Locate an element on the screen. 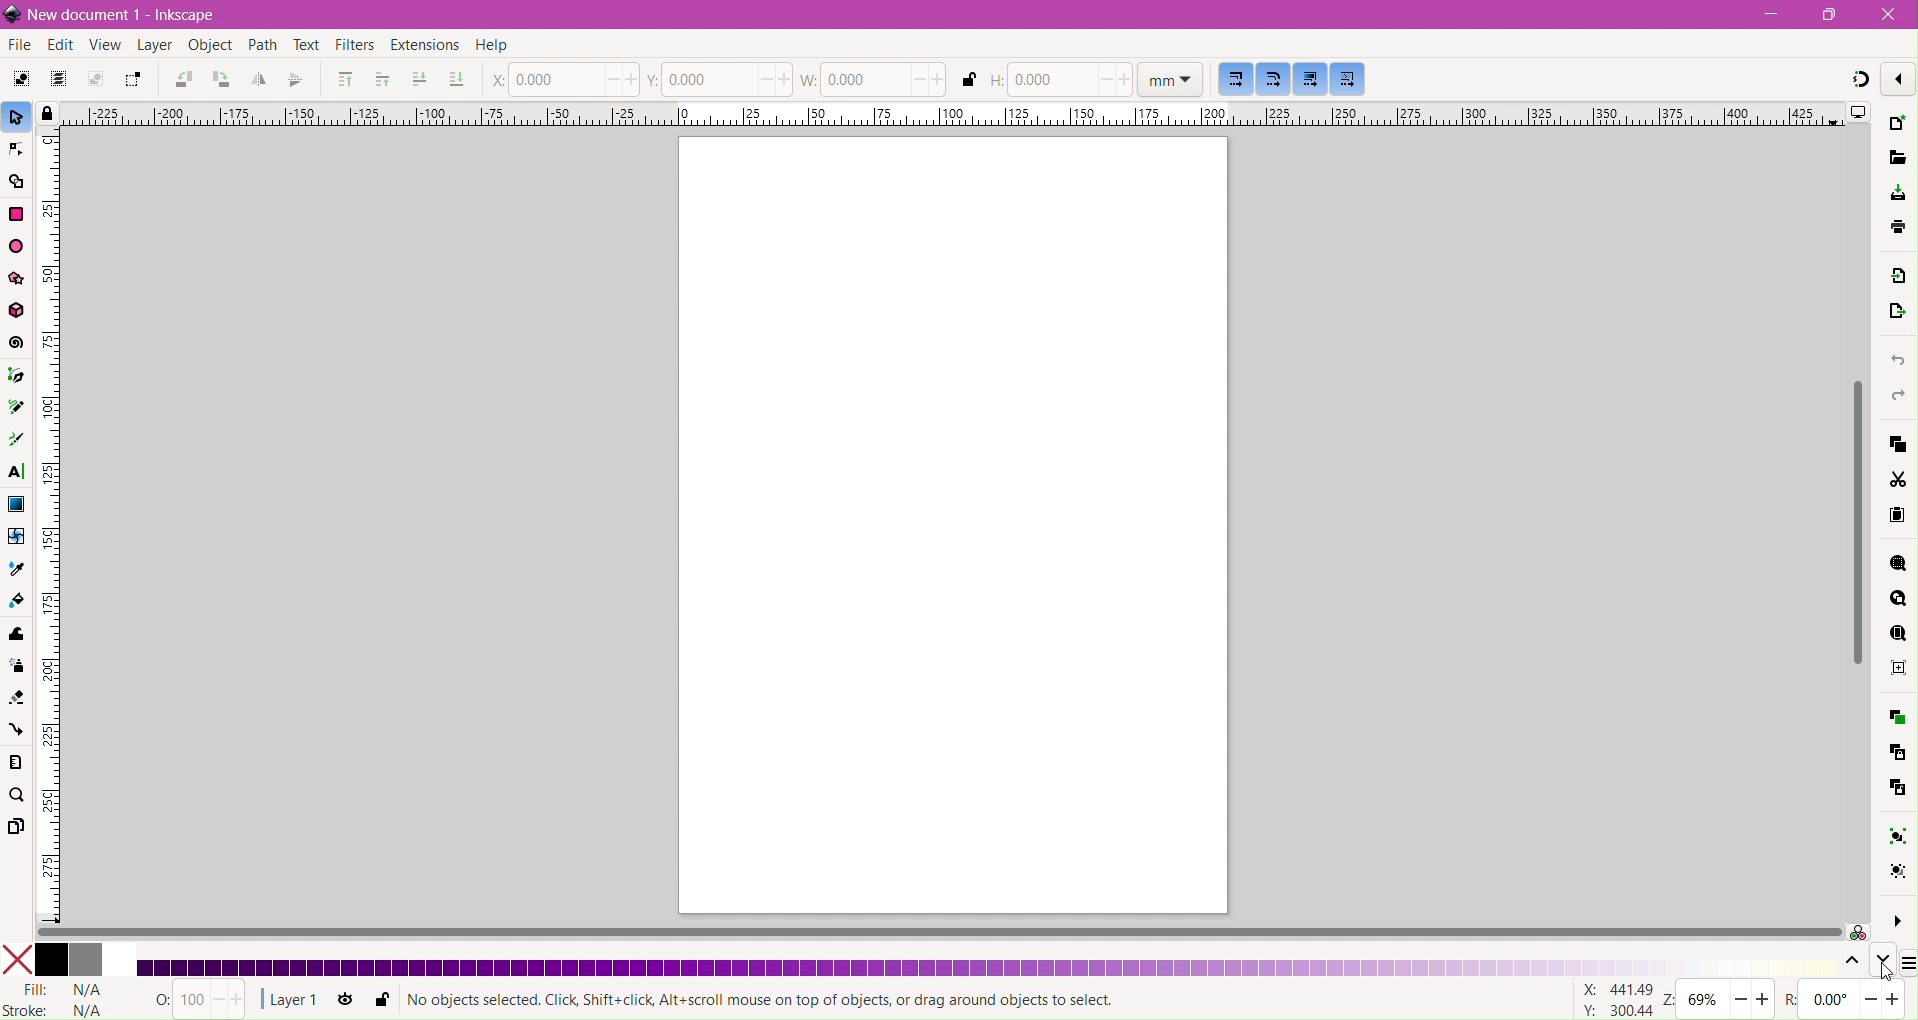 This screenshot has width=1918, height=1020. Shape Builder Tool is located at coordinates (17, 183).